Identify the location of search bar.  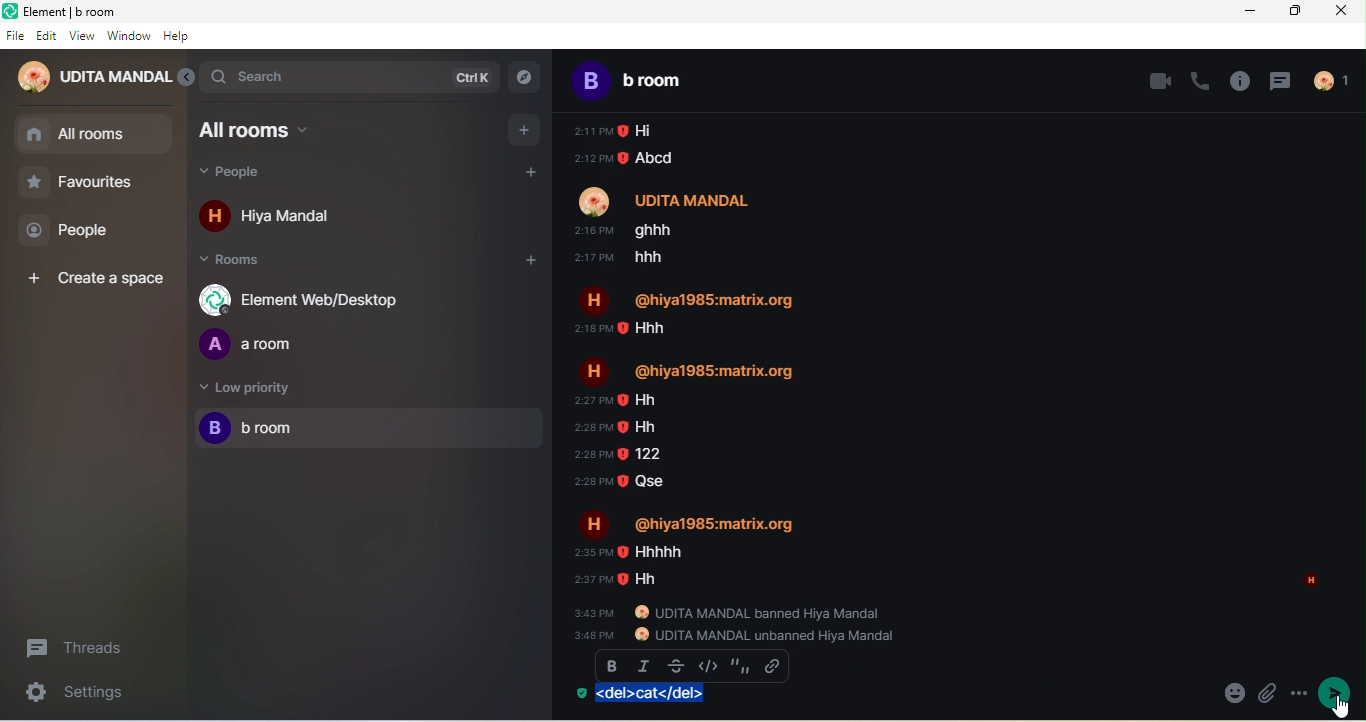
(350, 76).